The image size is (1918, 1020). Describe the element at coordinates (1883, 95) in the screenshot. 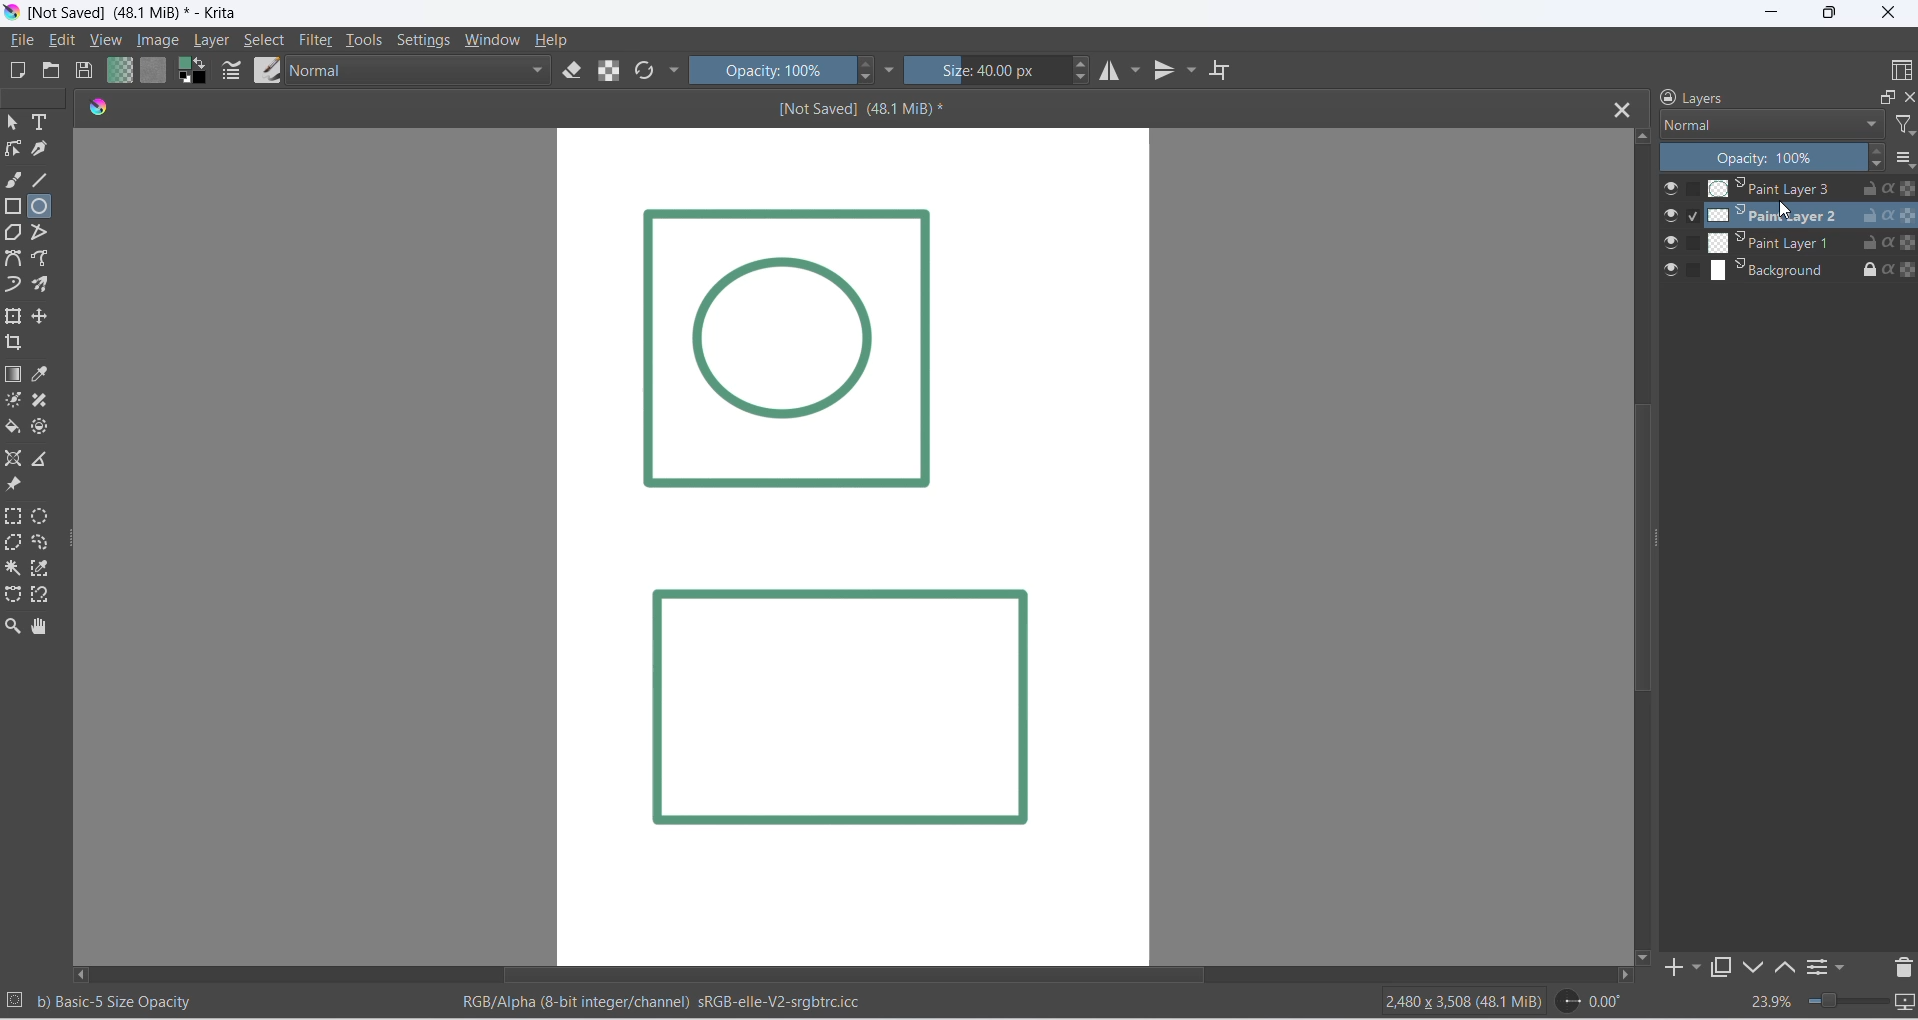

I see `maximize` at that location.